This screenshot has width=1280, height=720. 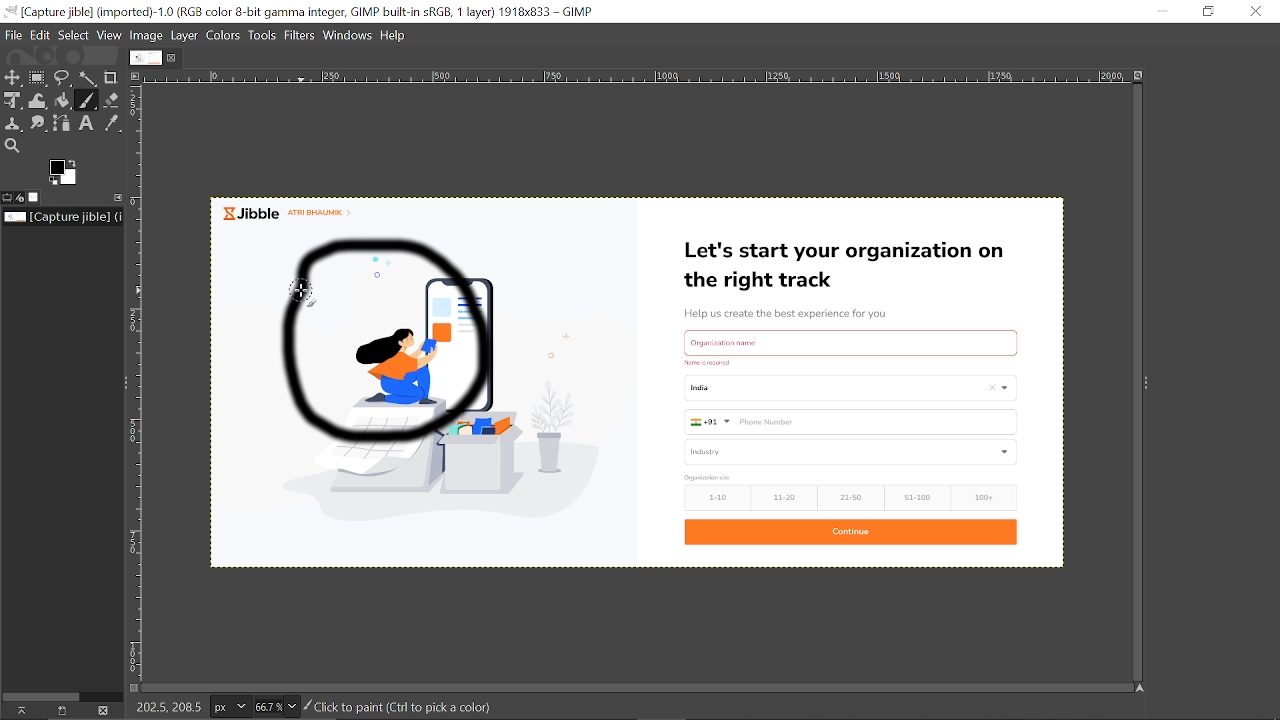 What do you see at coordinates (274, 707) in the screenshot?
I see `Zoom` at bounding box center [274, 707].